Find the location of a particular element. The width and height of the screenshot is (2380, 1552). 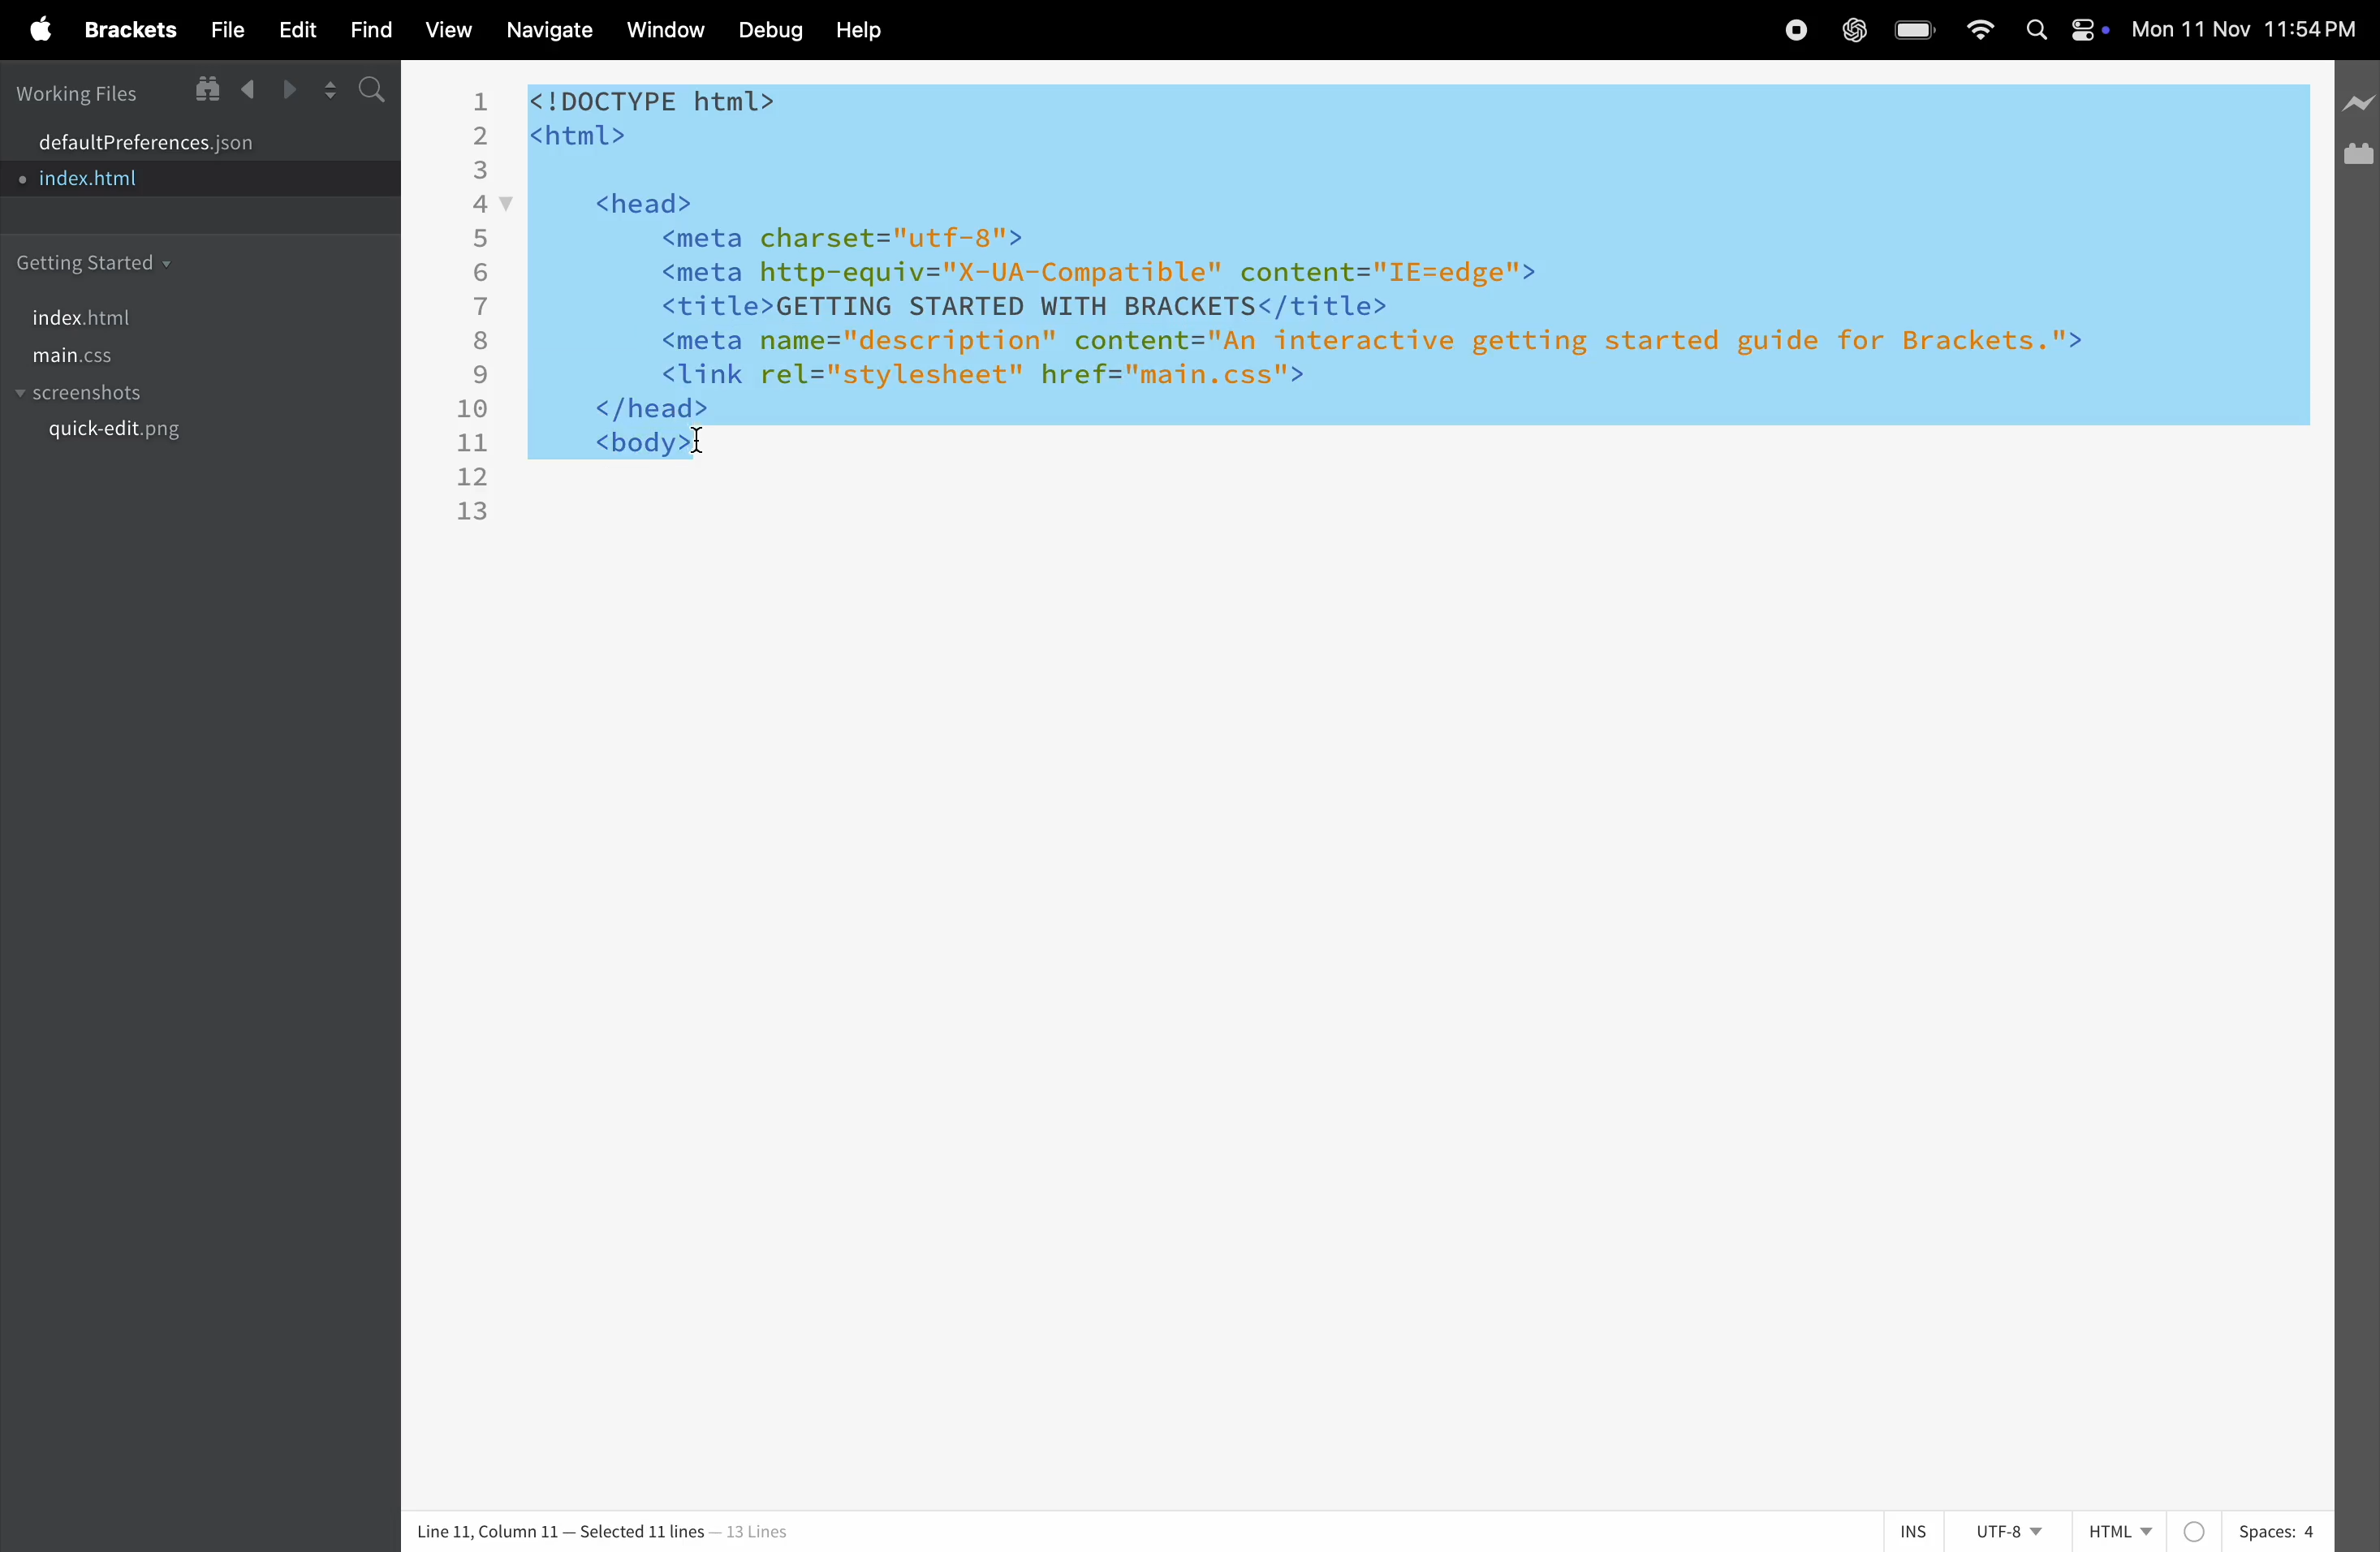

search is located at coordinates (368, 92).